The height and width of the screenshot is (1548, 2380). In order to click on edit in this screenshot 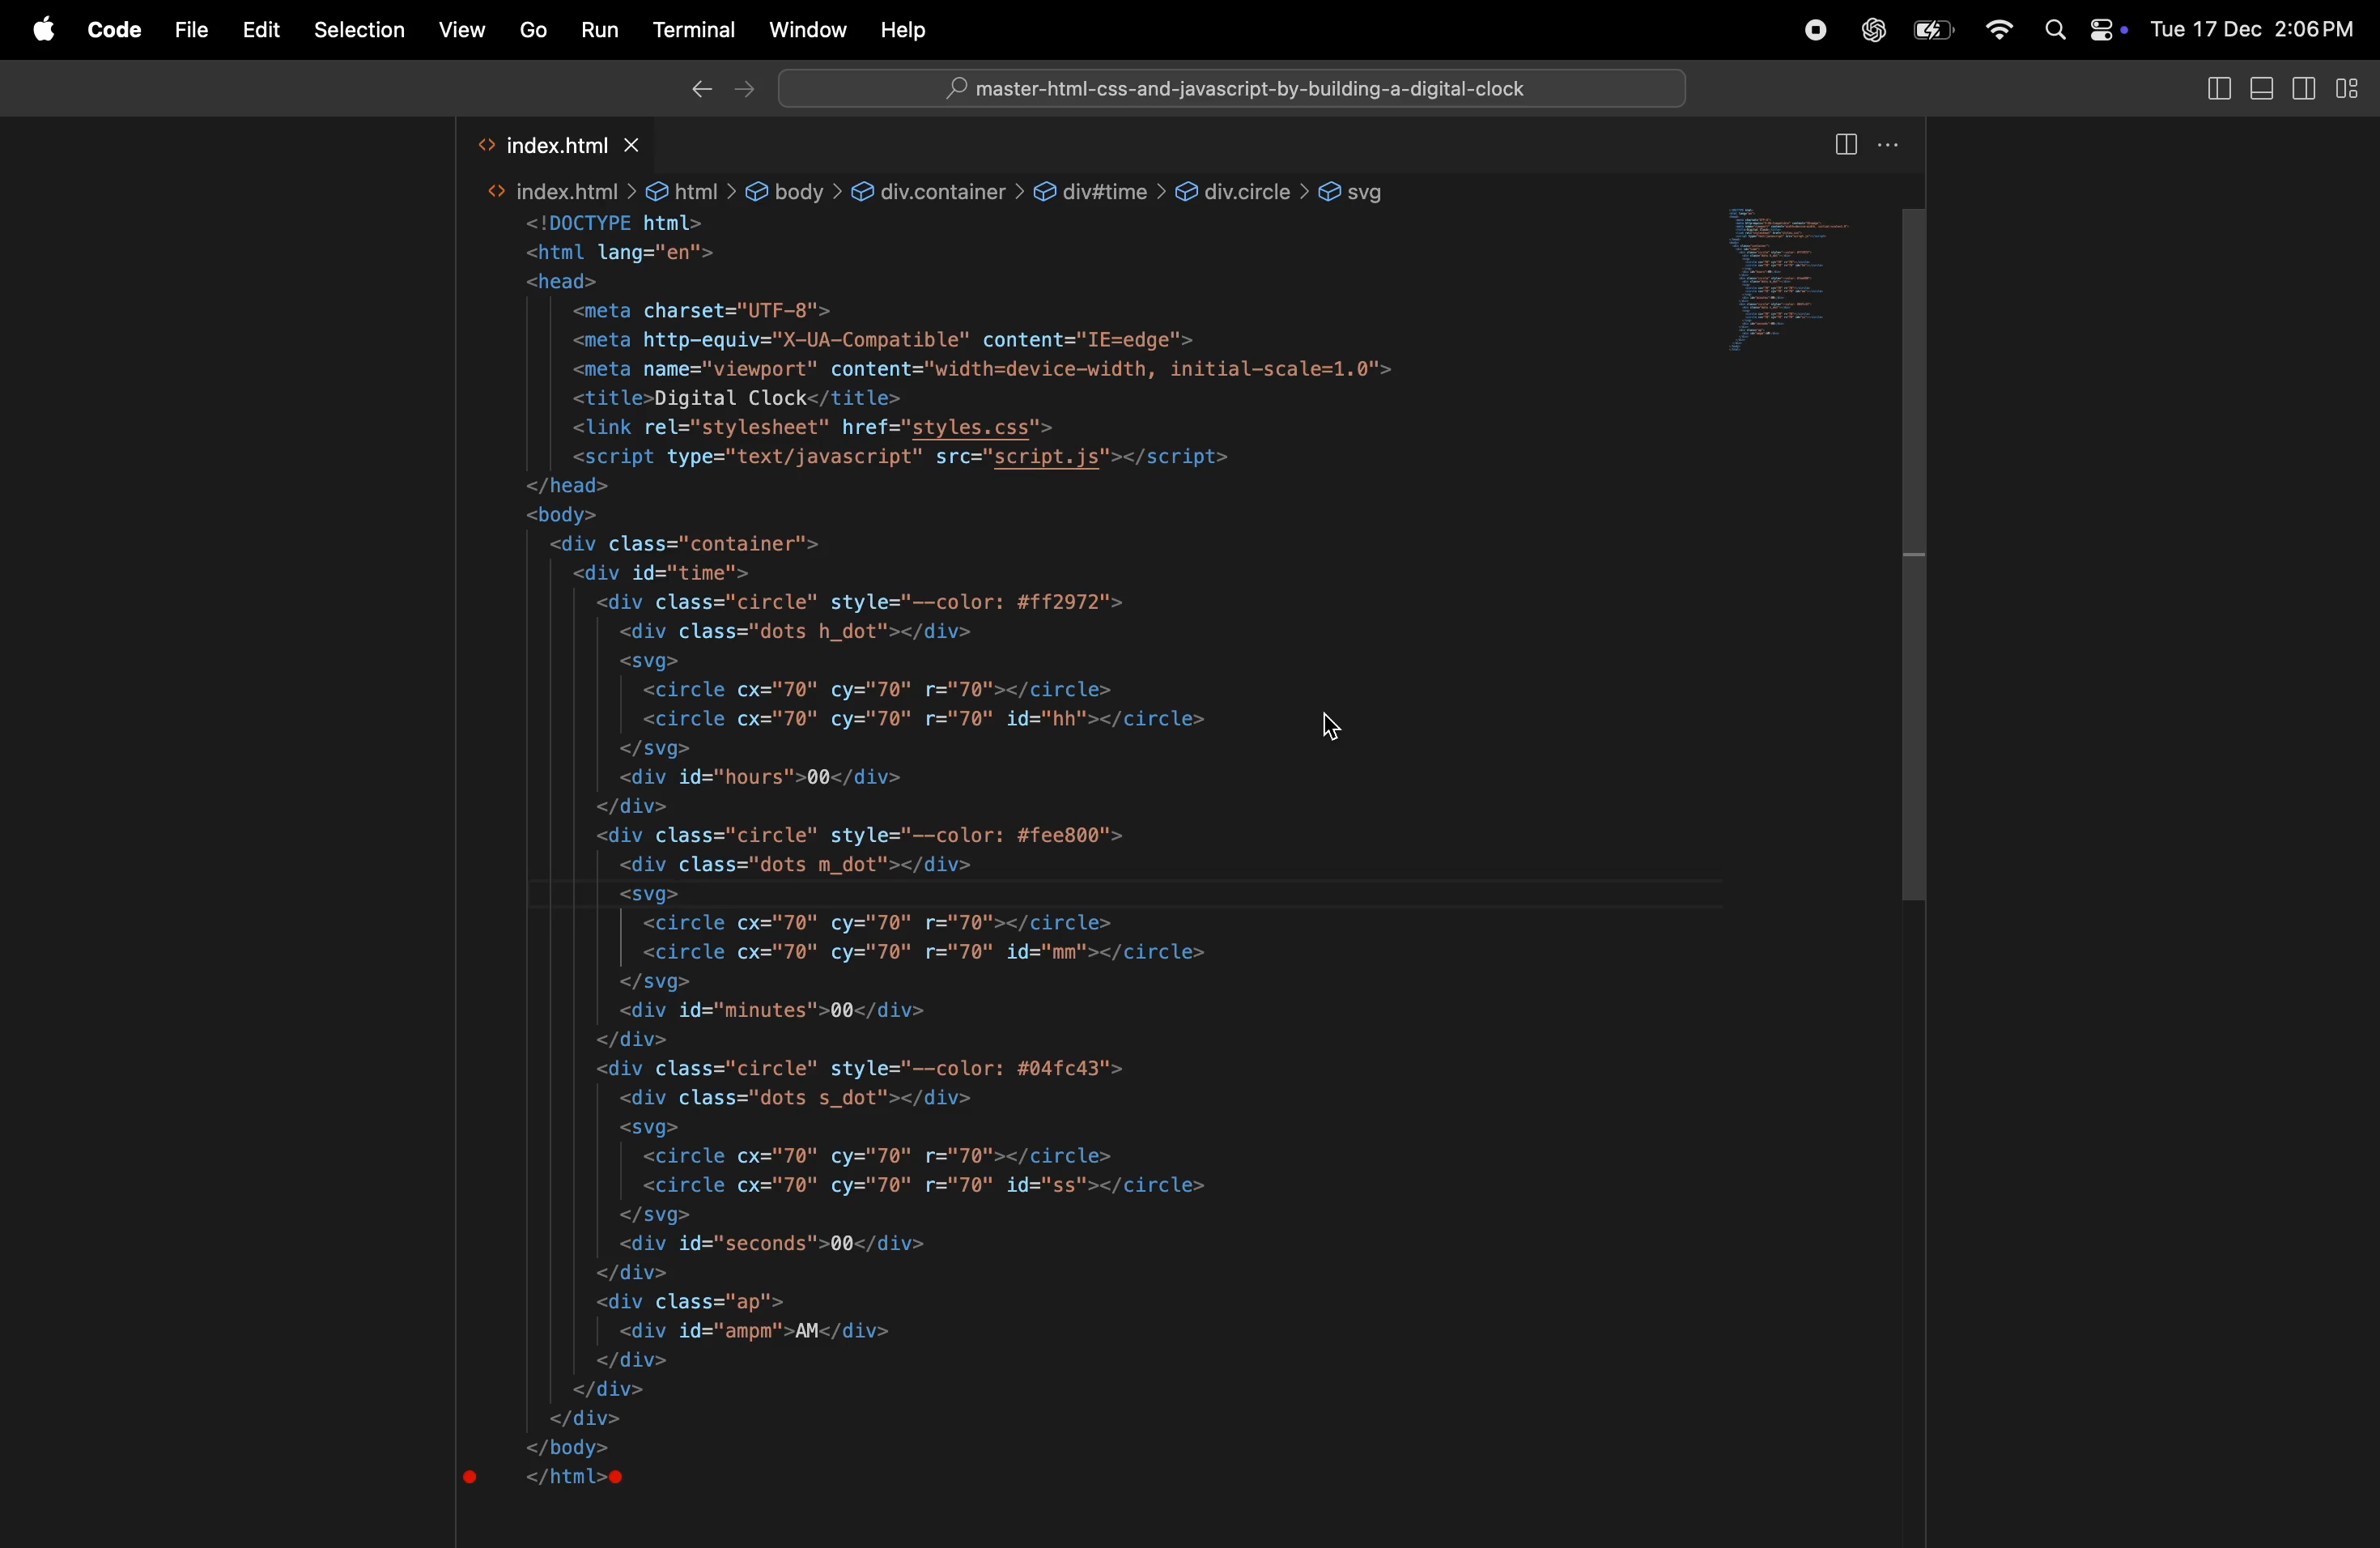, I will do `click(262, 30)`.